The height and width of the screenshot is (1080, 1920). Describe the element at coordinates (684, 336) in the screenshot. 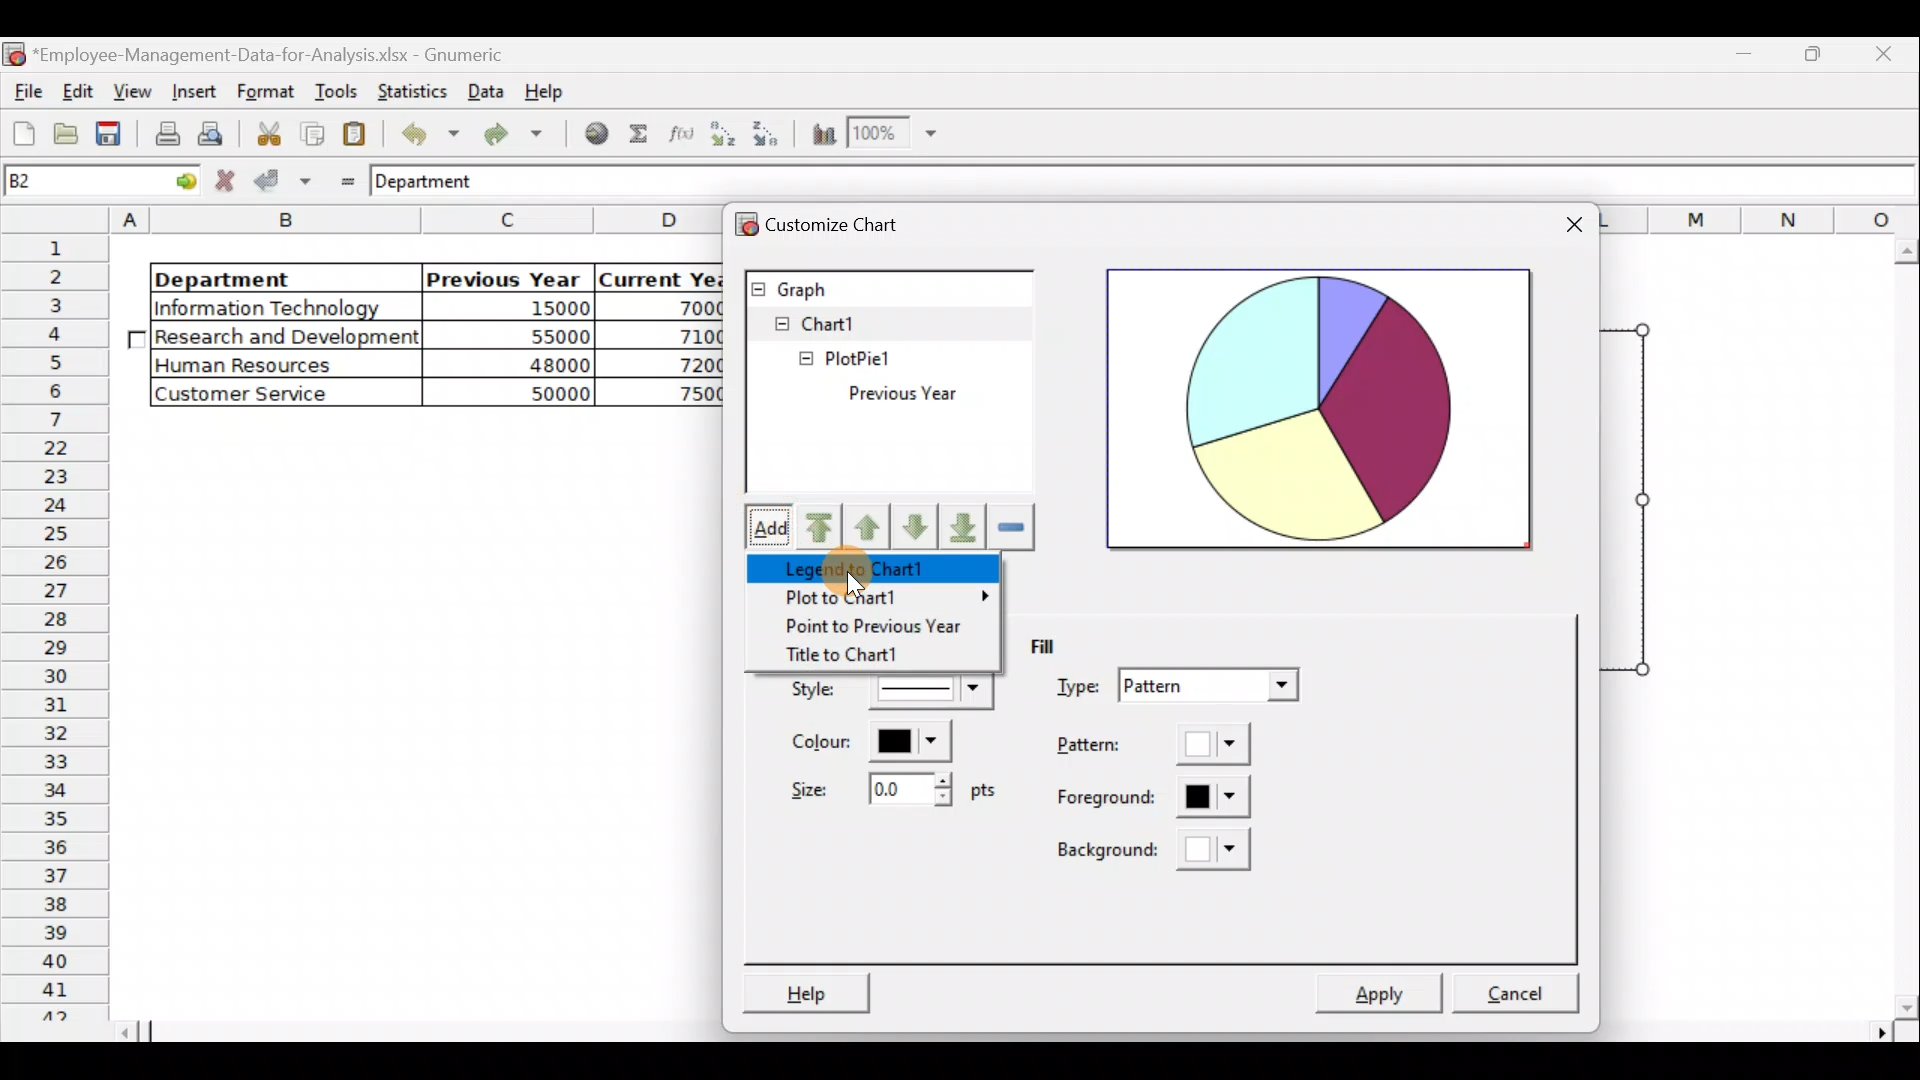

I see `71000` at that location.